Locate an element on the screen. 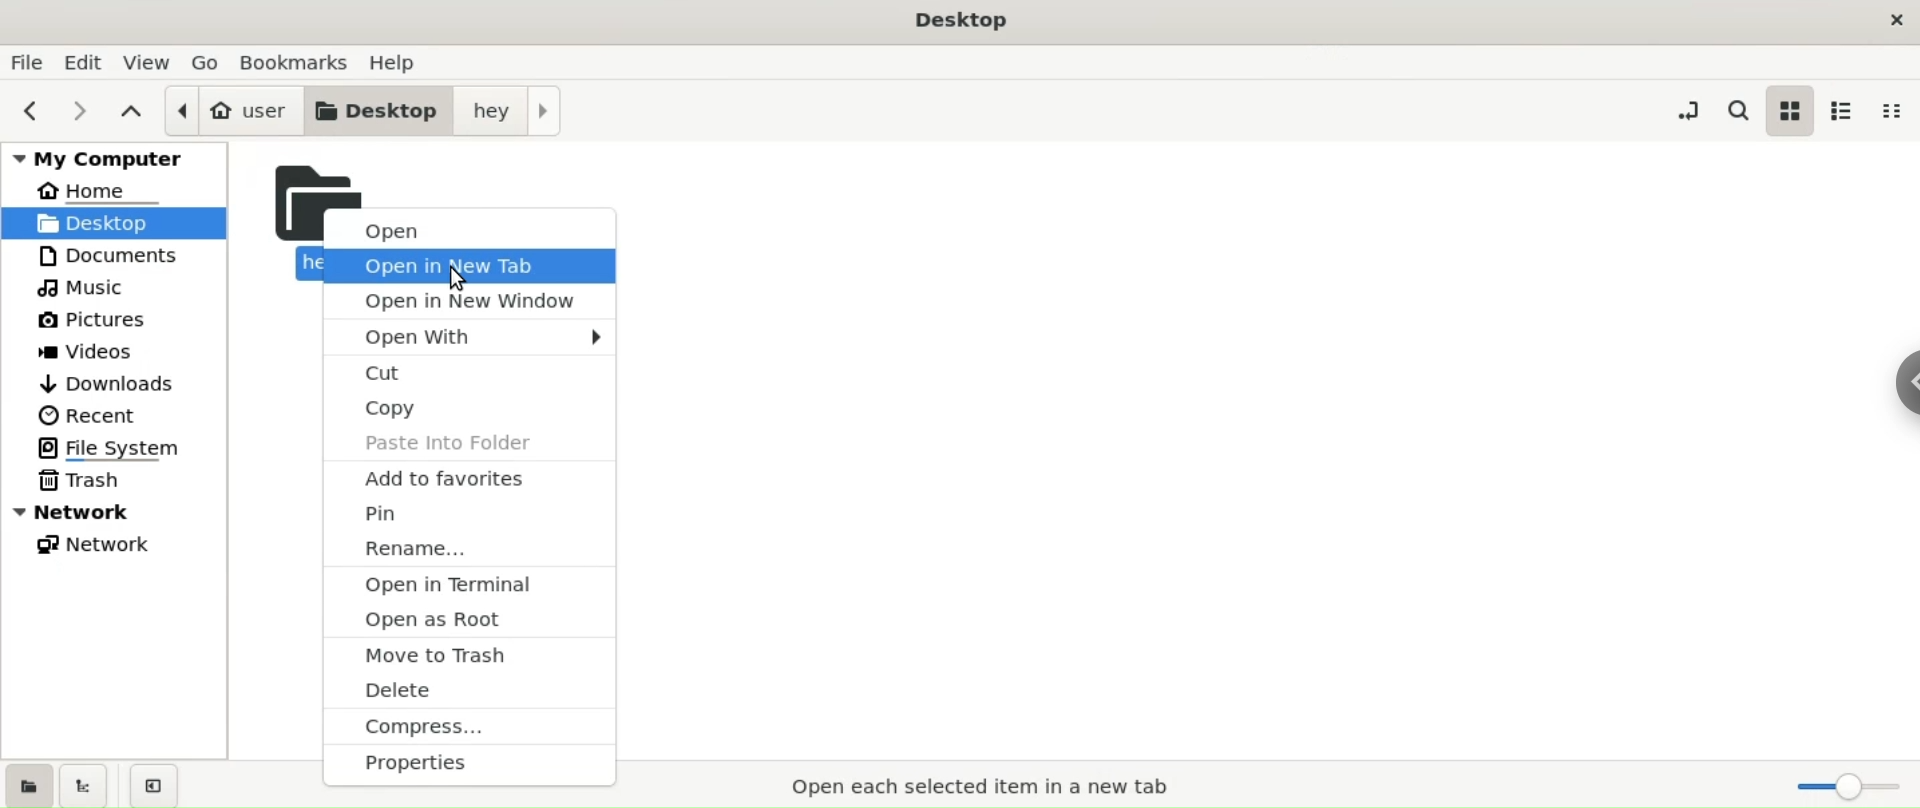 The image size is (1920, 808). show places is located at coordinates (32, 784).